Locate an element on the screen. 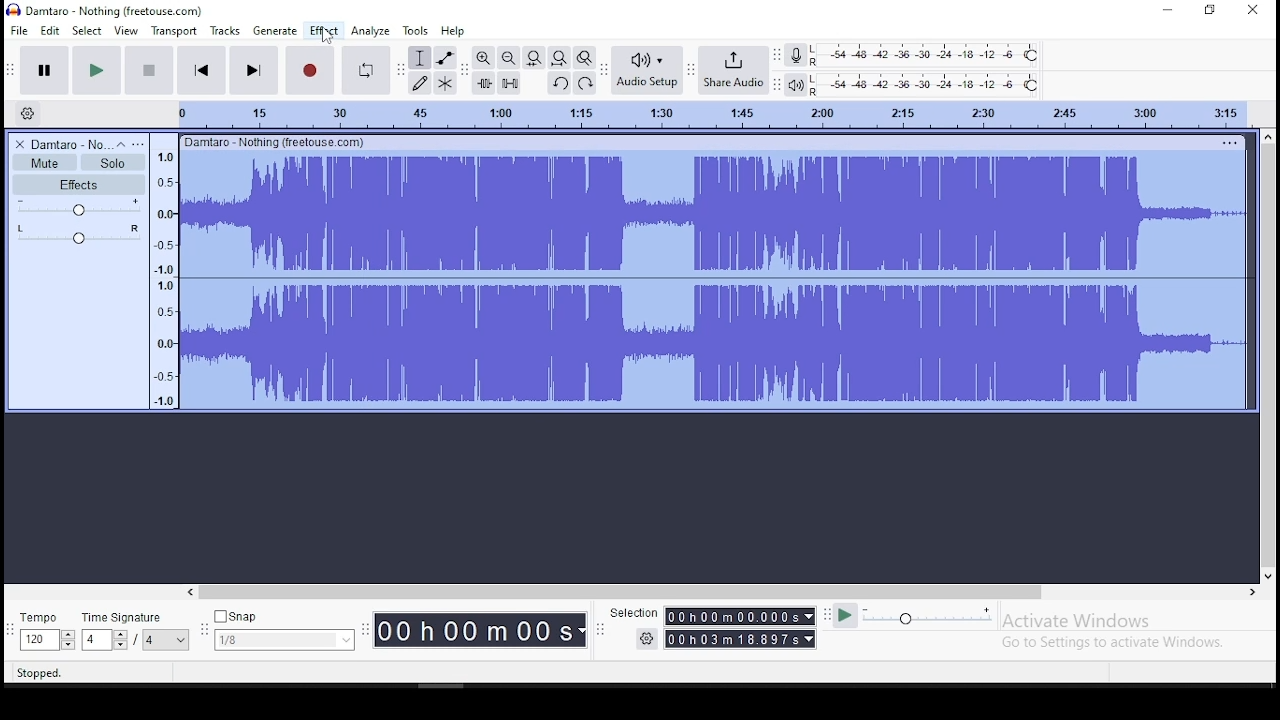  help is located at coordinates (454, 30).